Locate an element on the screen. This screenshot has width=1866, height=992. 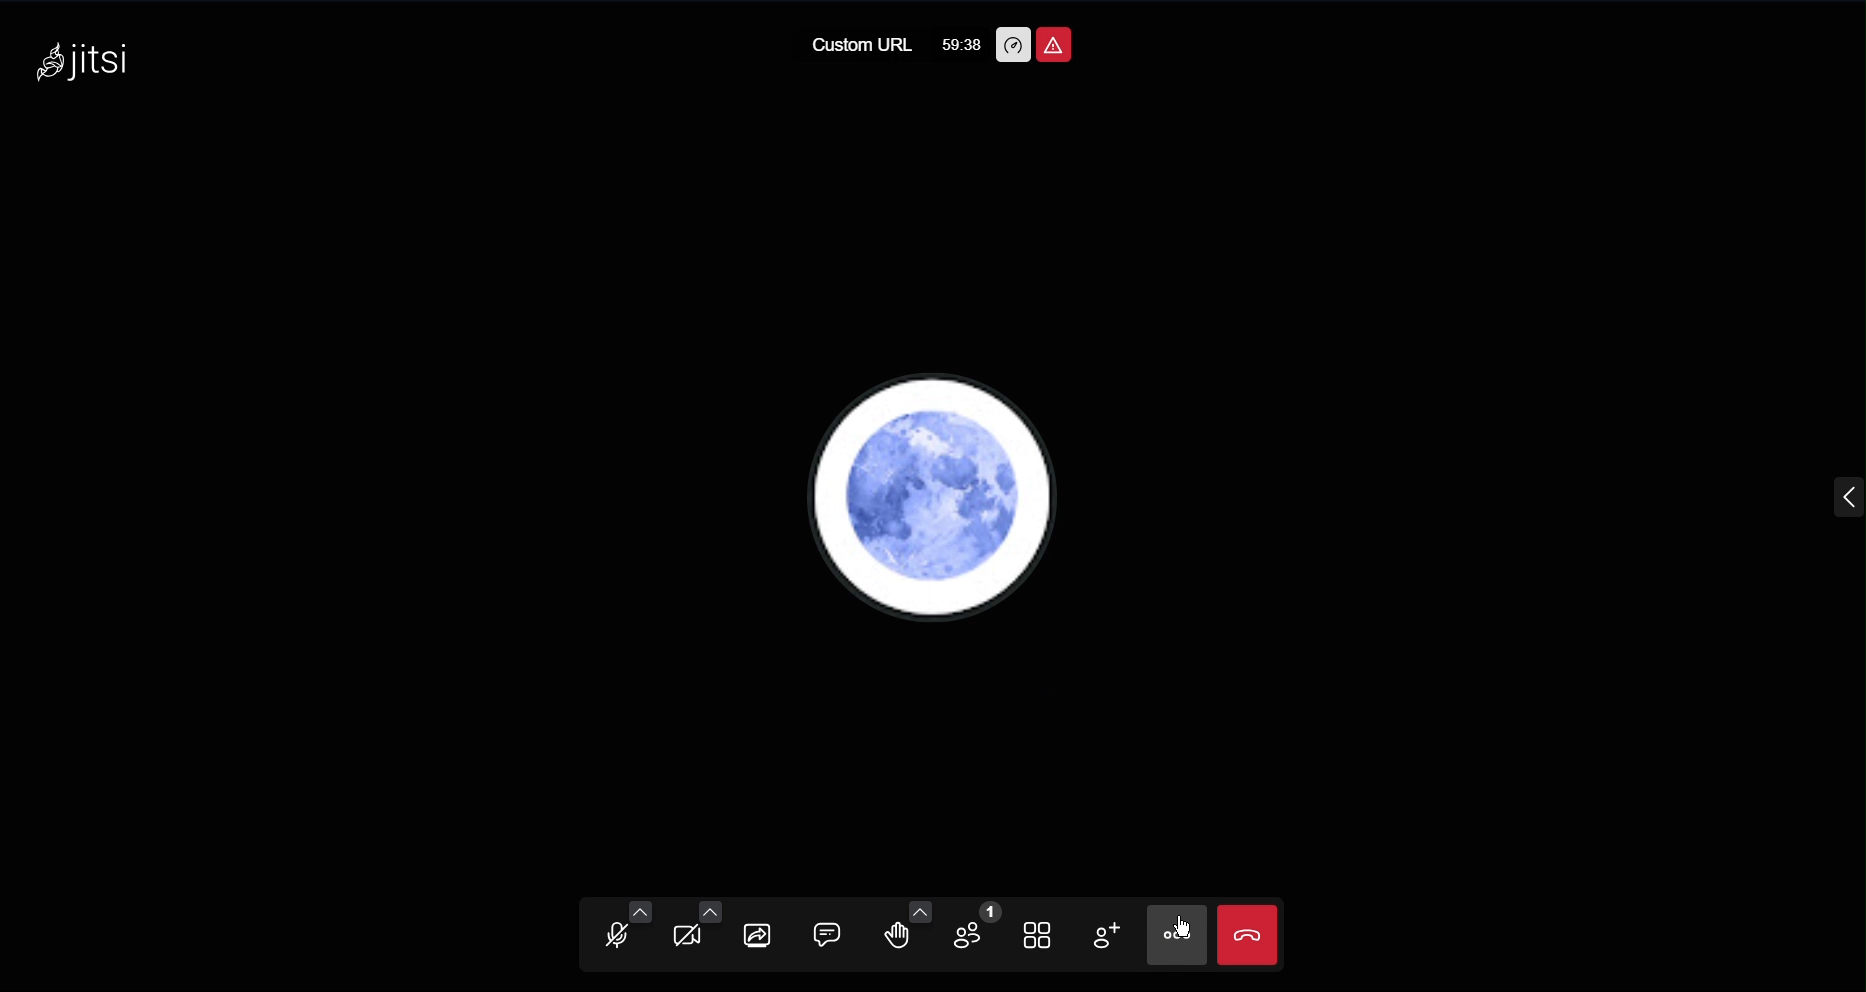
Chat is located at coordinates (834, 935).